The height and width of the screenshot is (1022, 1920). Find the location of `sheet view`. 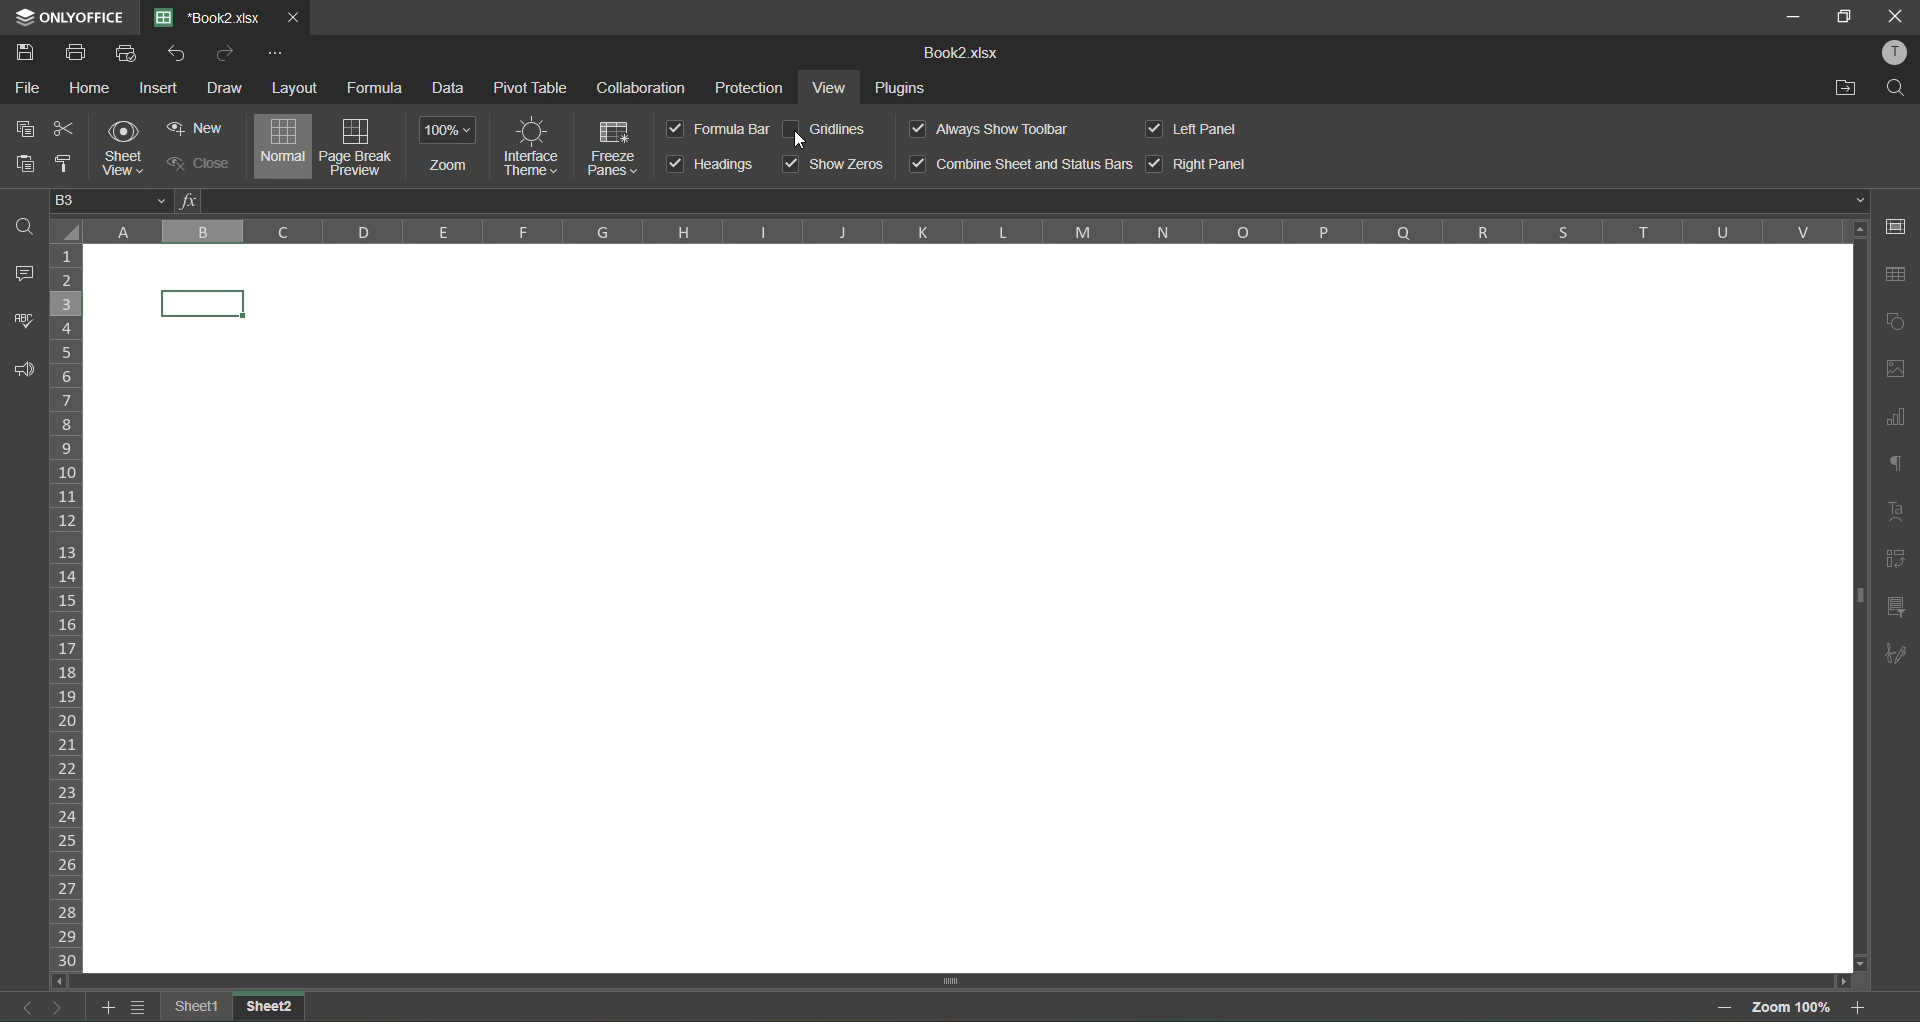

sheet view is located at coordinates (130, 148).